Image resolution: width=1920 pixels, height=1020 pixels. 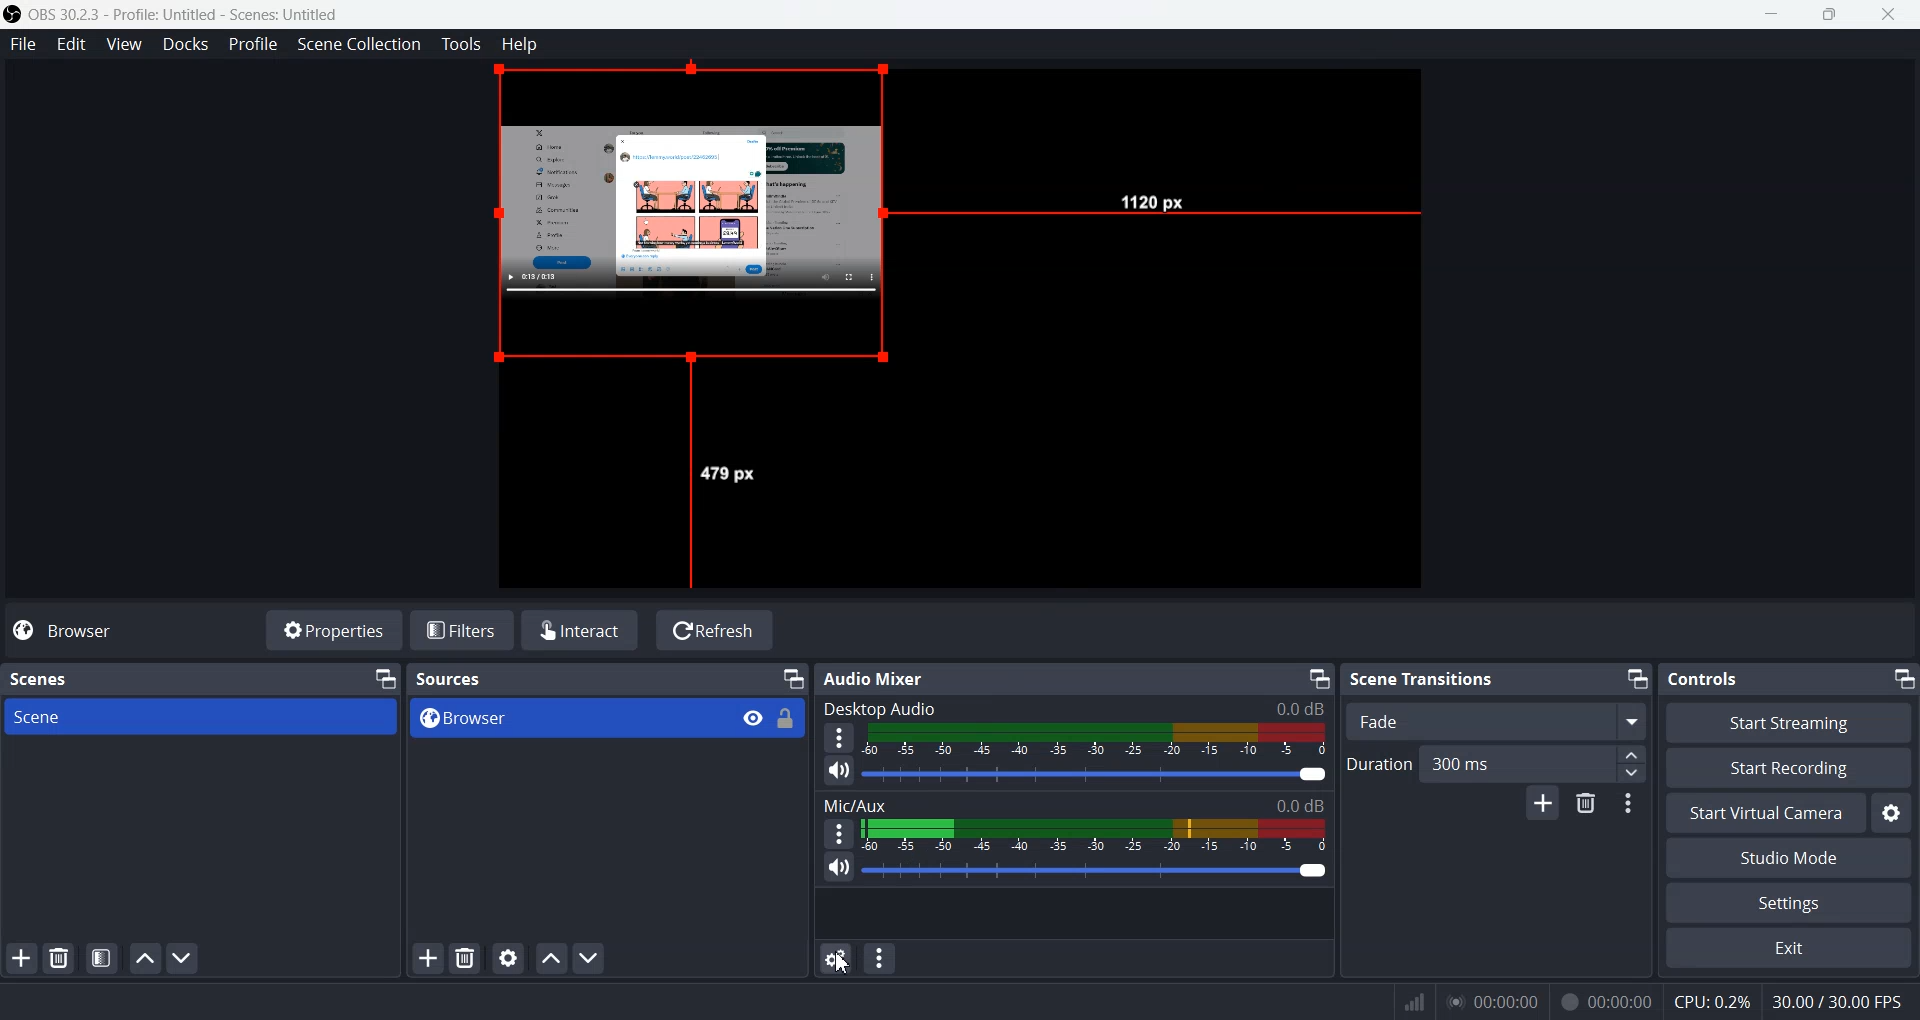 I want to click on 00:00:00, so click(x=1493, y=1000).